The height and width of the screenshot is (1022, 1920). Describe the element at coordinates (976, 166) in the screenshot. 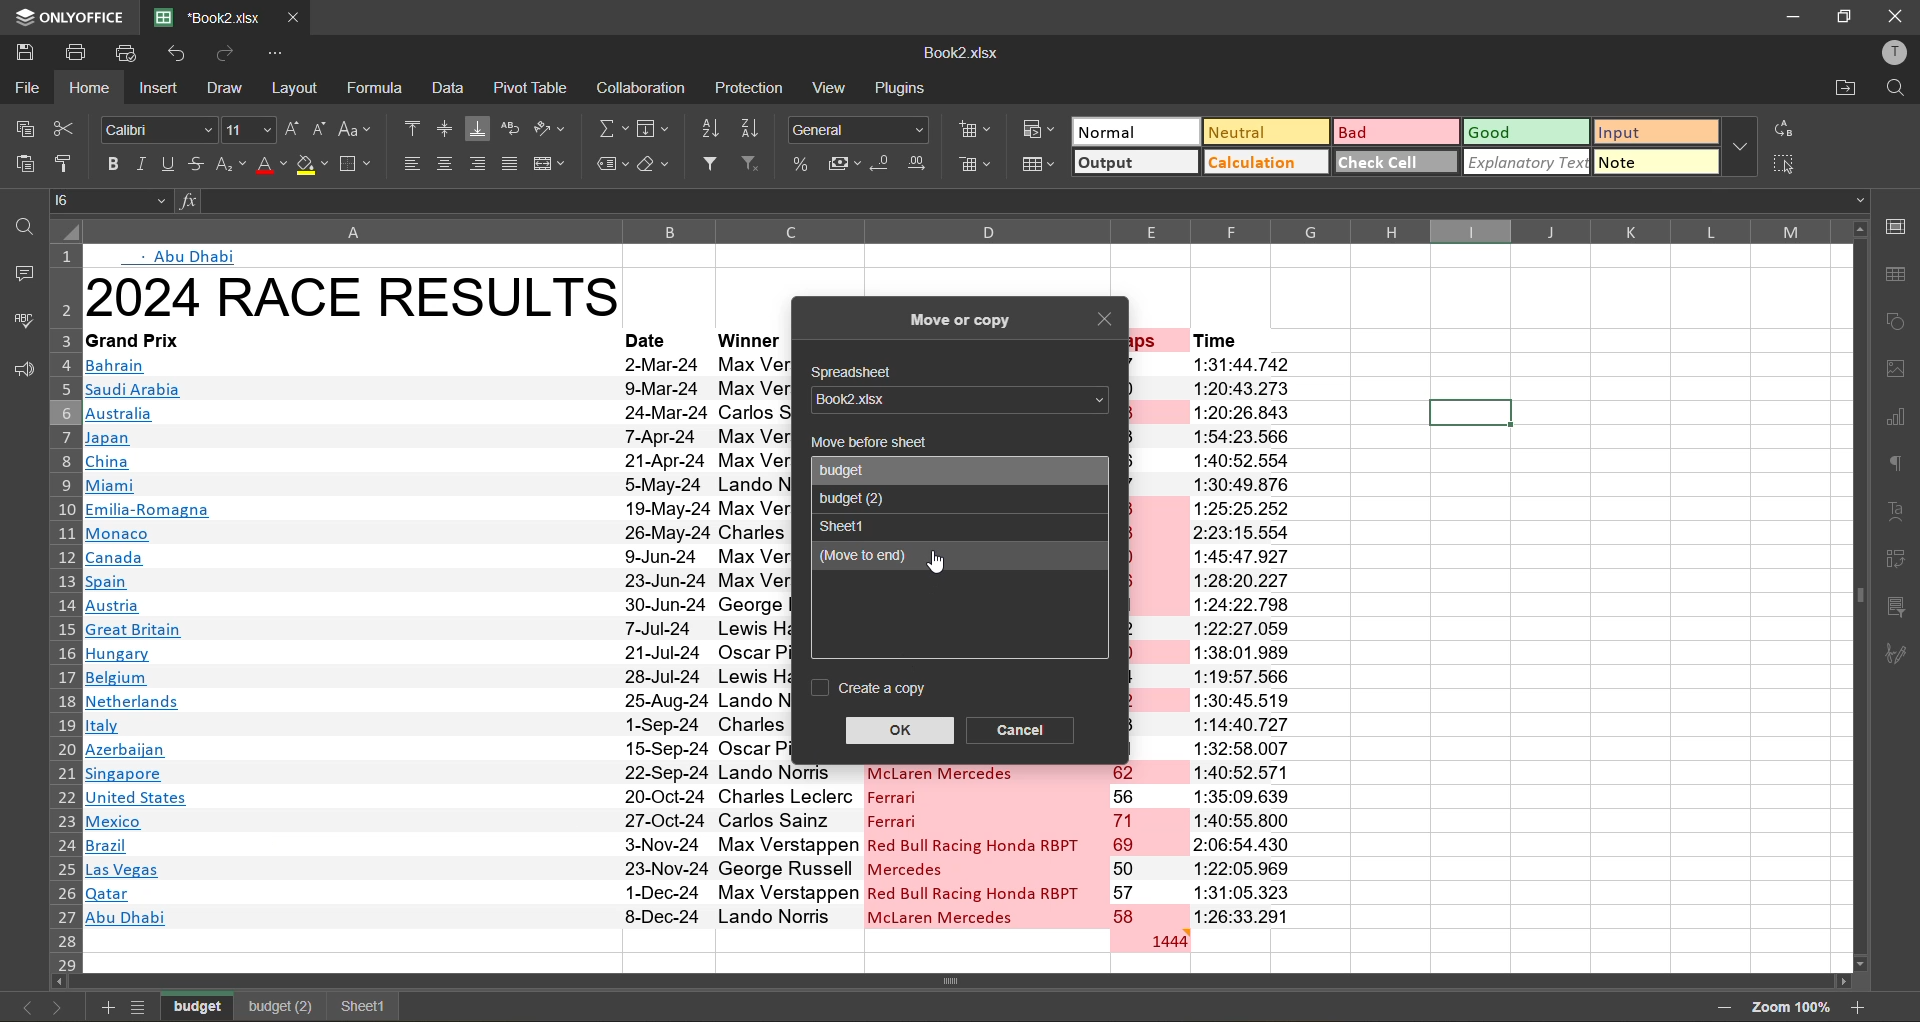

I see `delete cells` at that location.